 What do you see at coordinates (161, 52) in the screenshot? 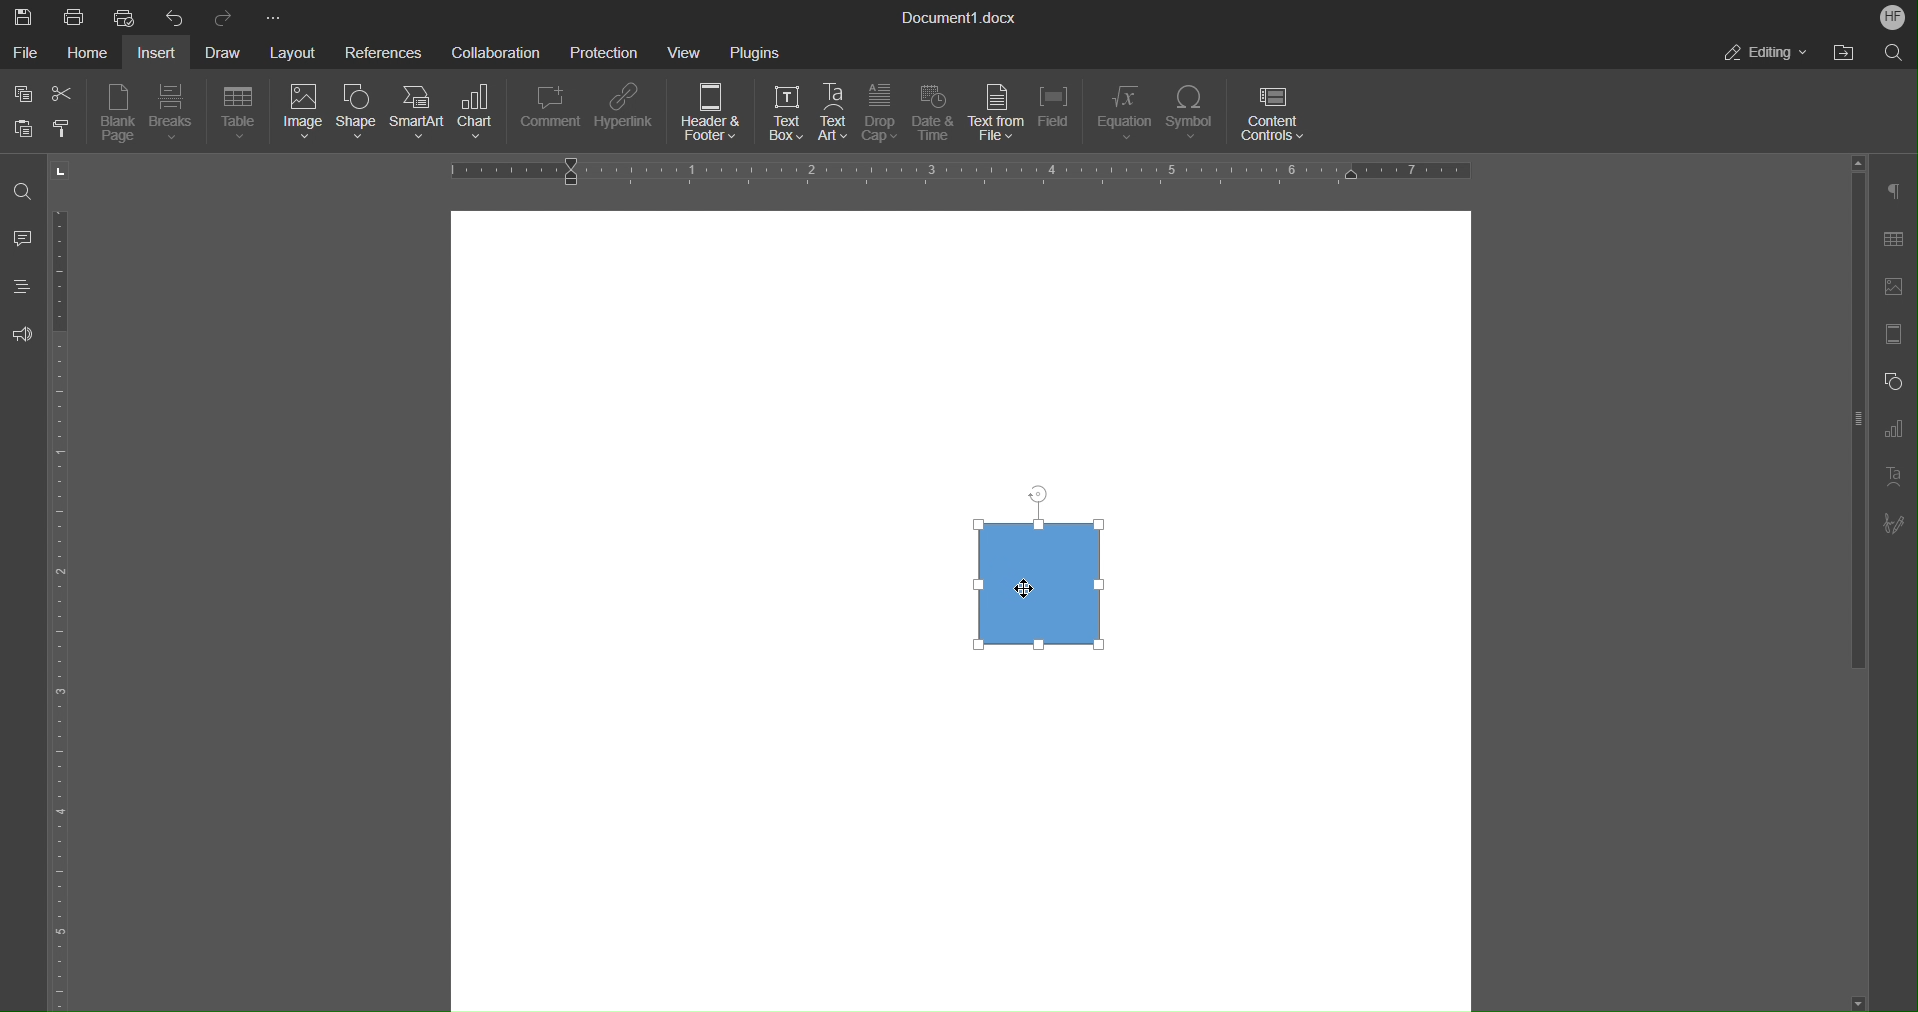
I see `Insert` at bounding box center [161, 52].